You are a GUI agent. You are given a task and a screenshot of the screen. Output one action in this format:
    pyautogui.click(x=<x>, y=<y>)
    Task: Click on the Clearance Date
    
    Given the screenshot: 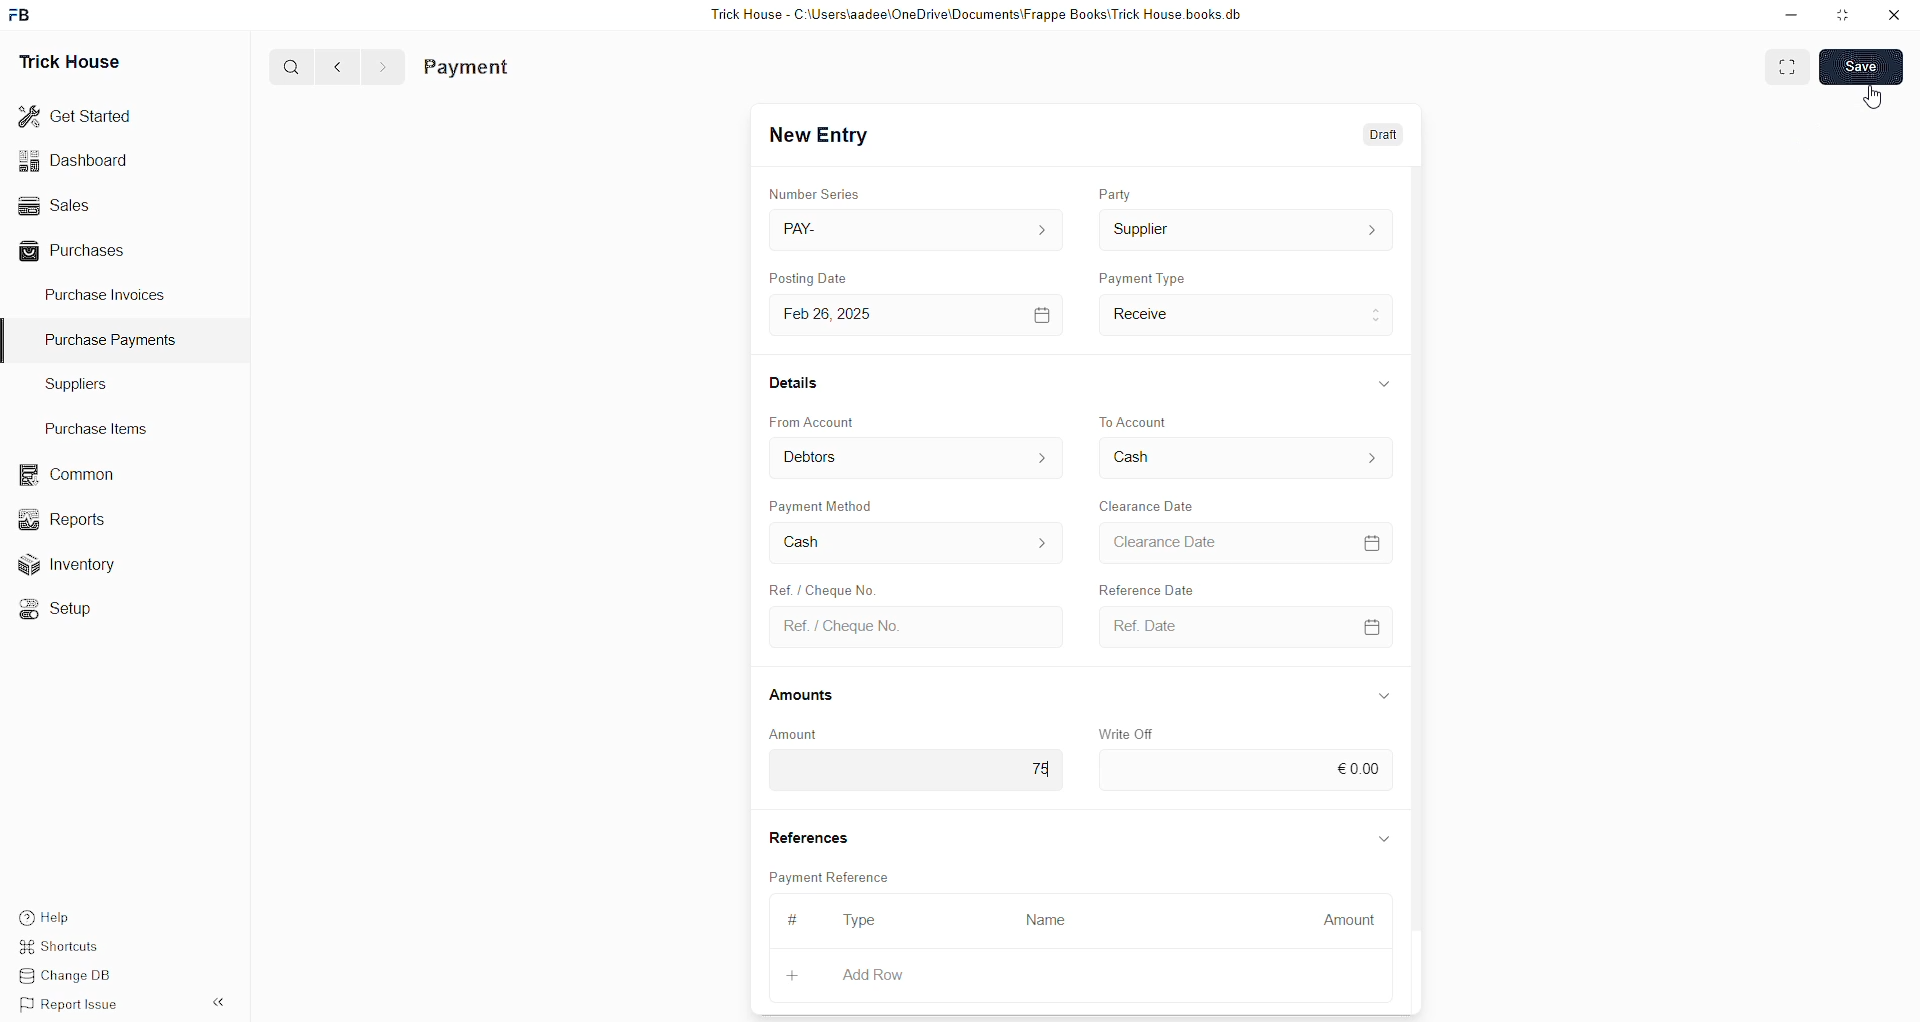 What is the action you would take?
    pyautogui.click(x=1149, y=504)
    